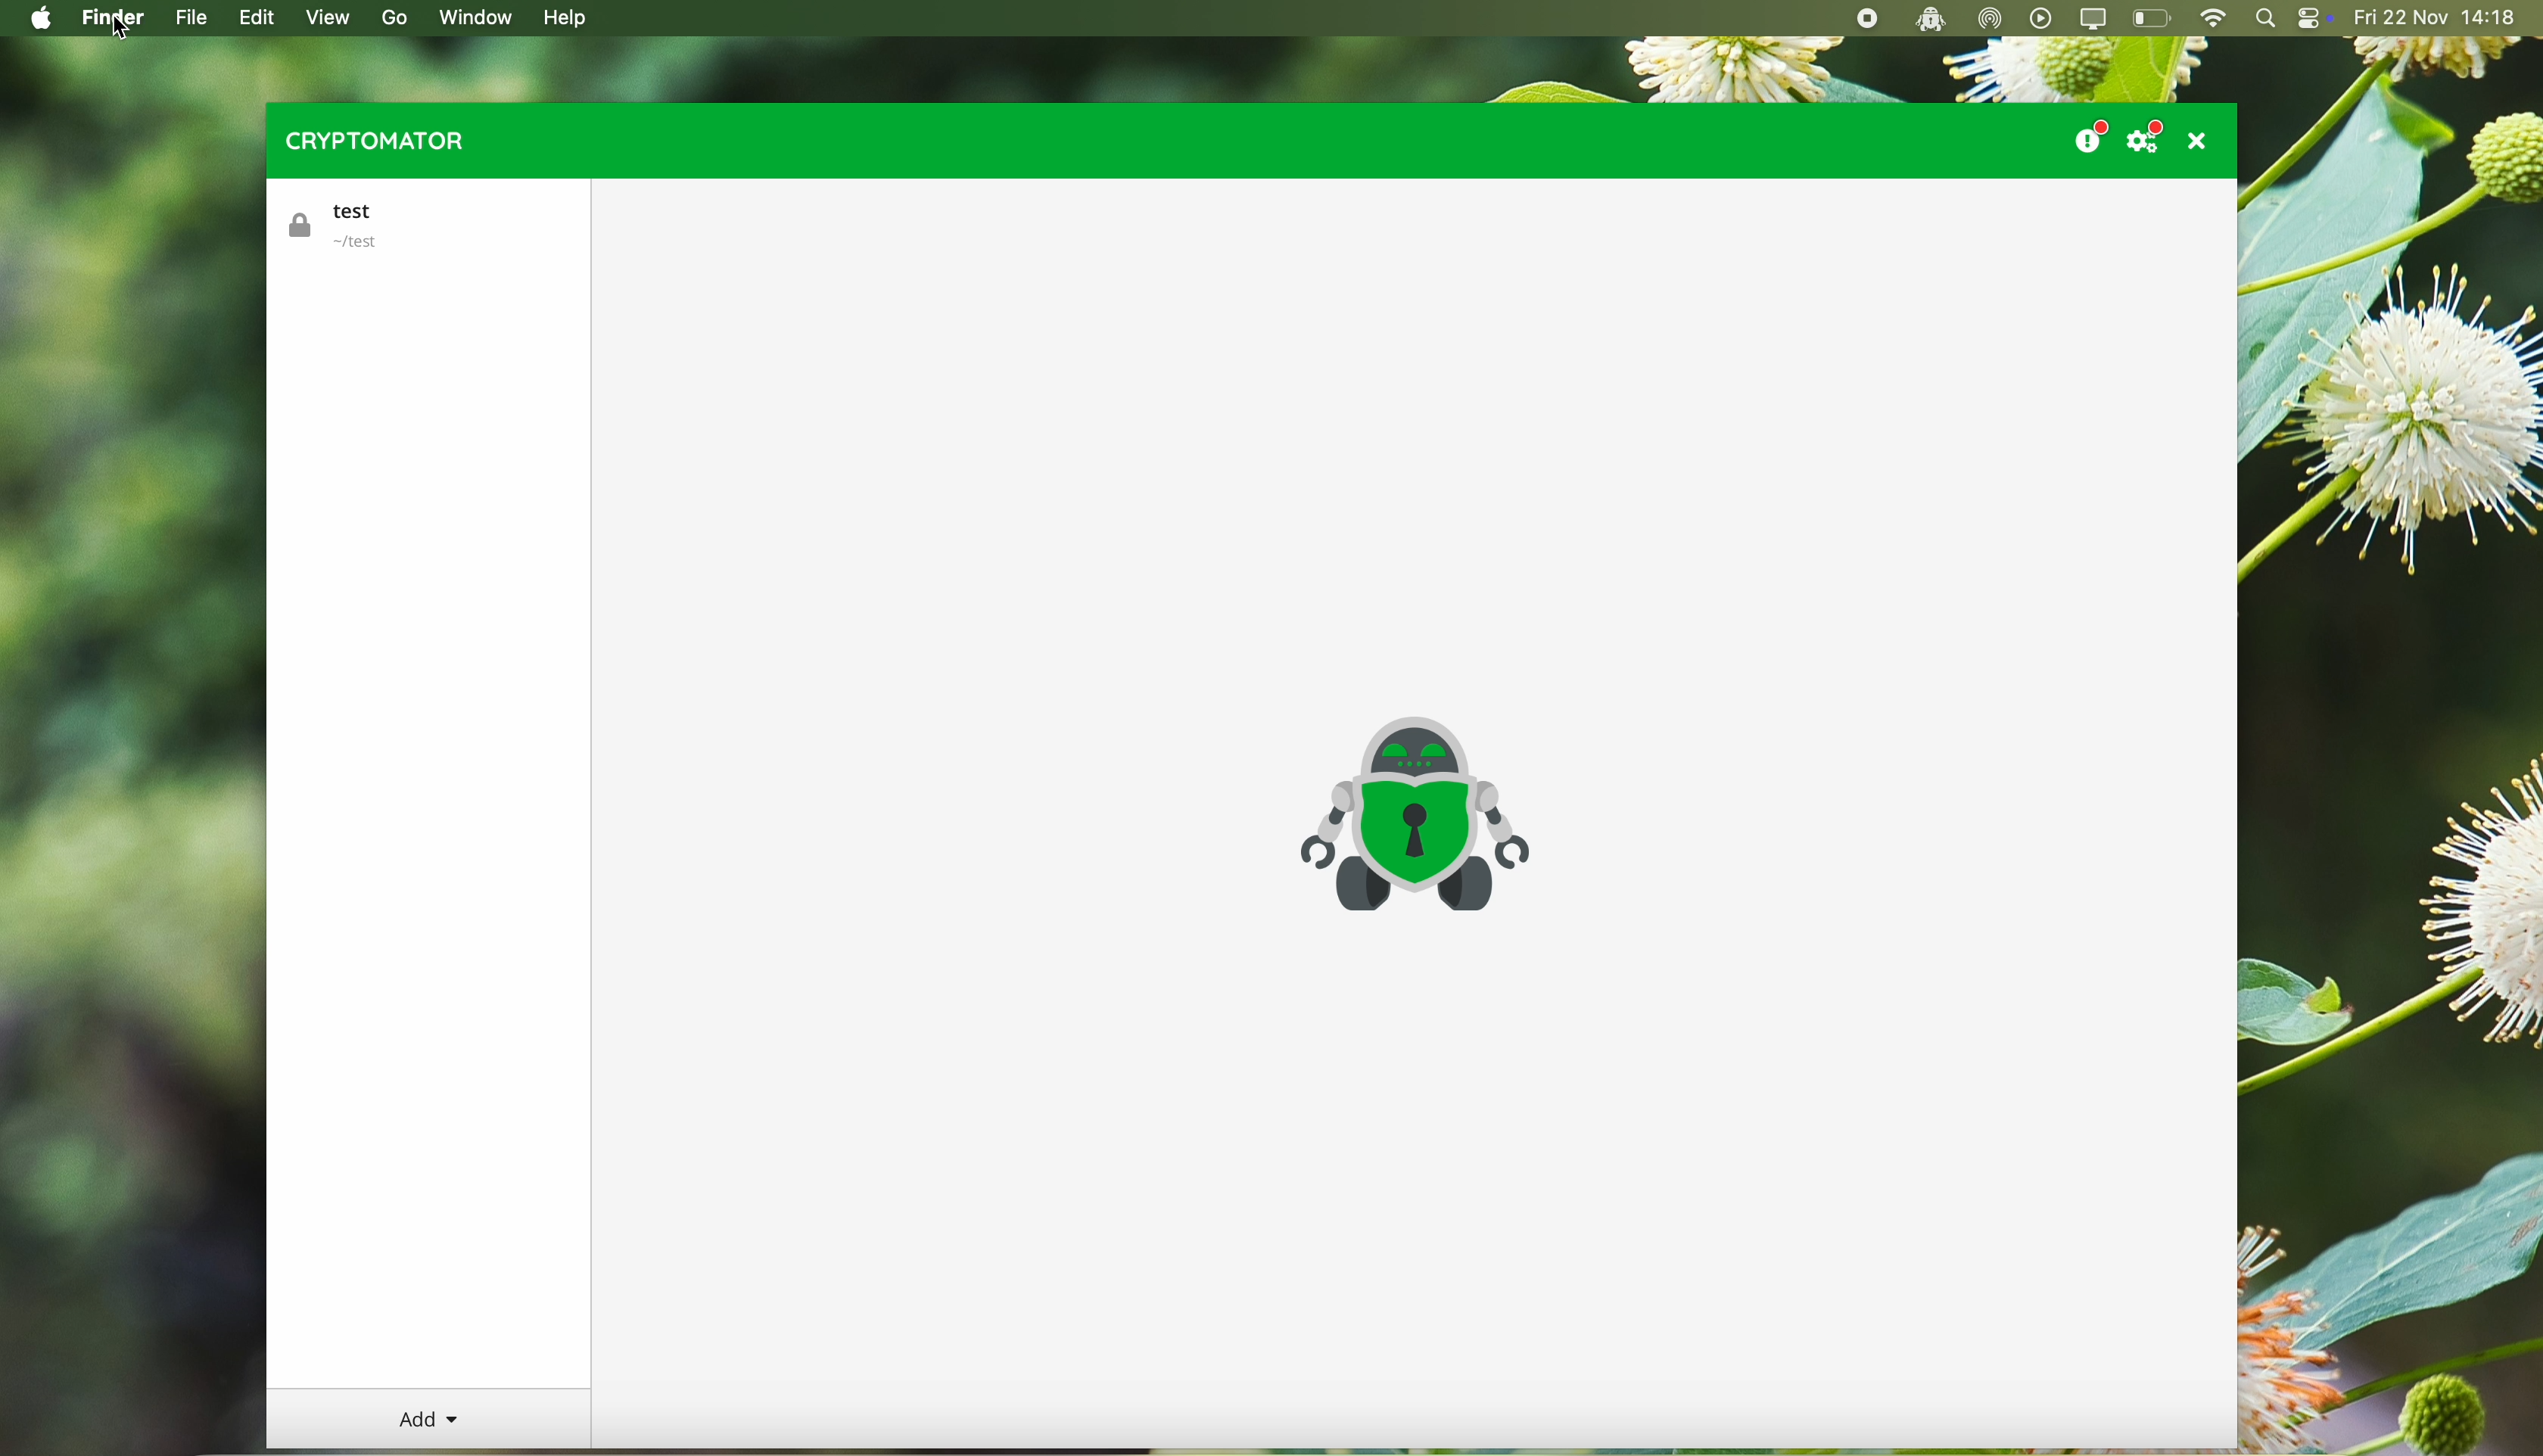  What do you see at coordinates (1991, 19) in the screenshot?
I see `airdrop` at bounding box center [1991, 19].